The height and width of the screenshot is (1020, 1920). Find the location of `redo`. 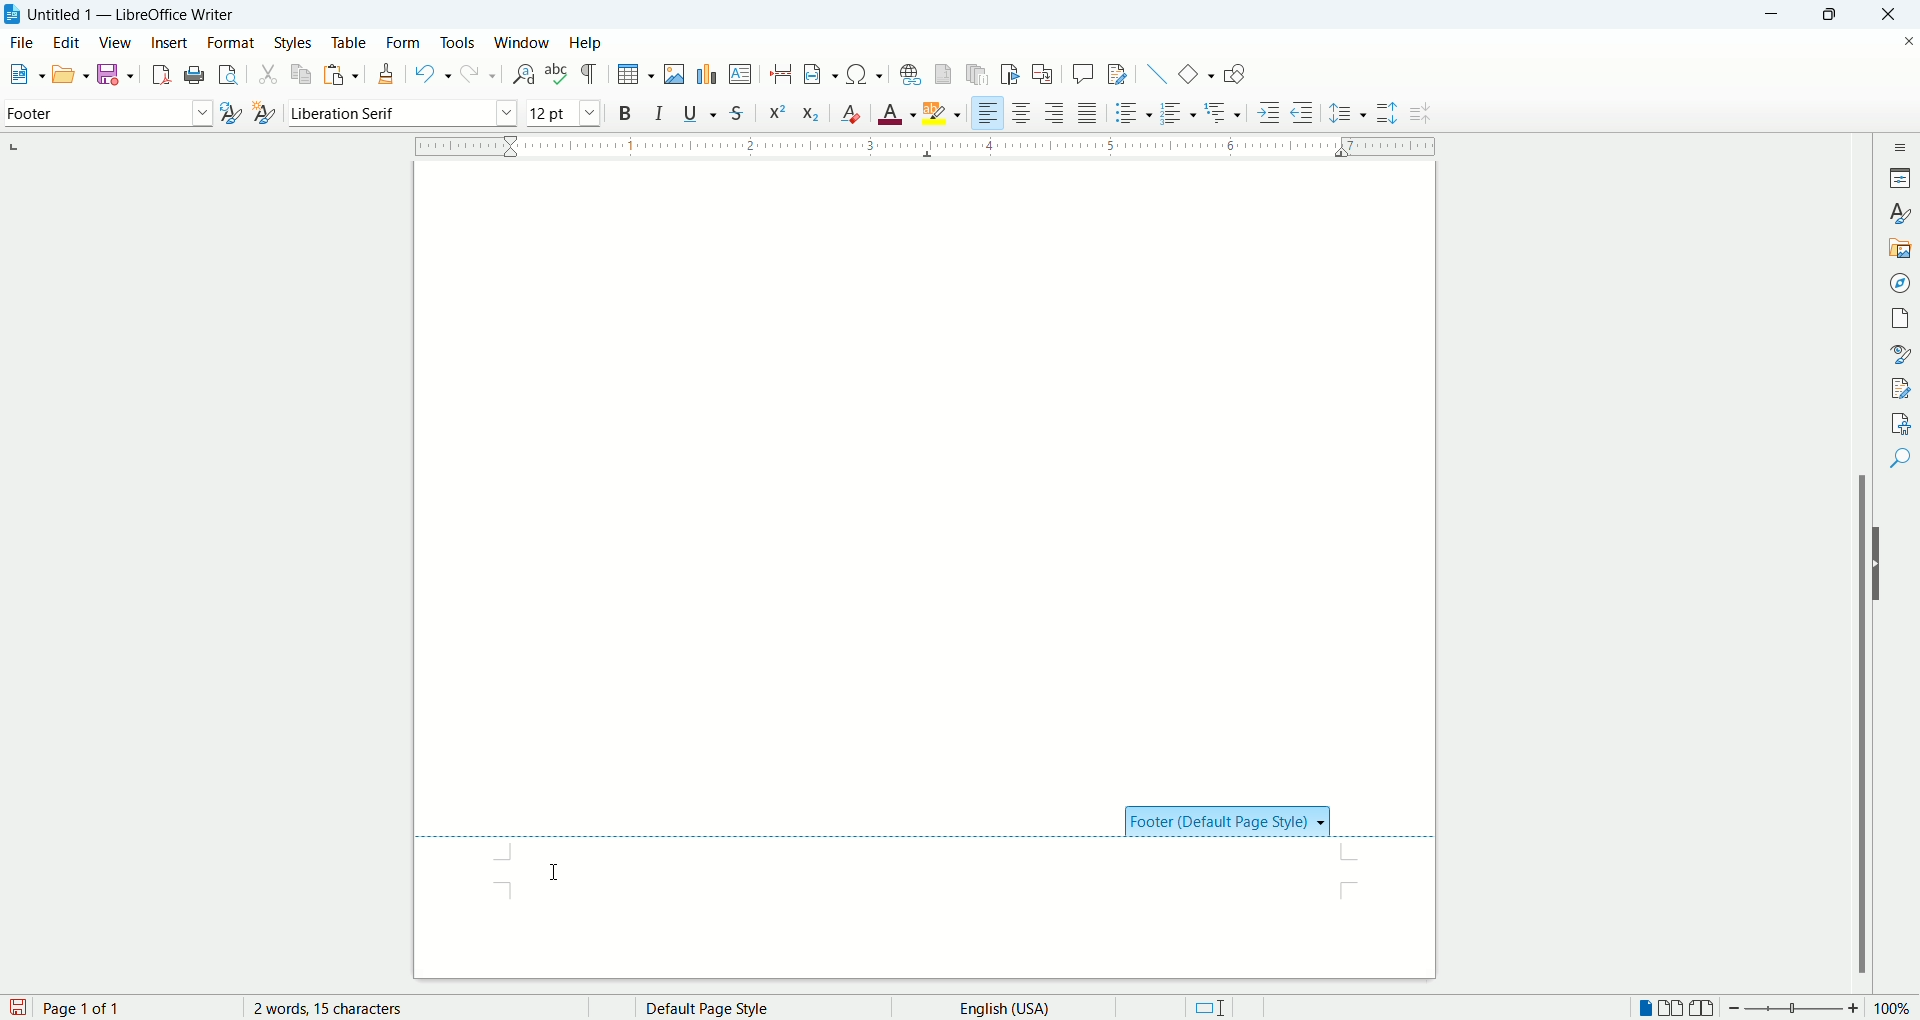

redo is located at coordinates (476, 75).